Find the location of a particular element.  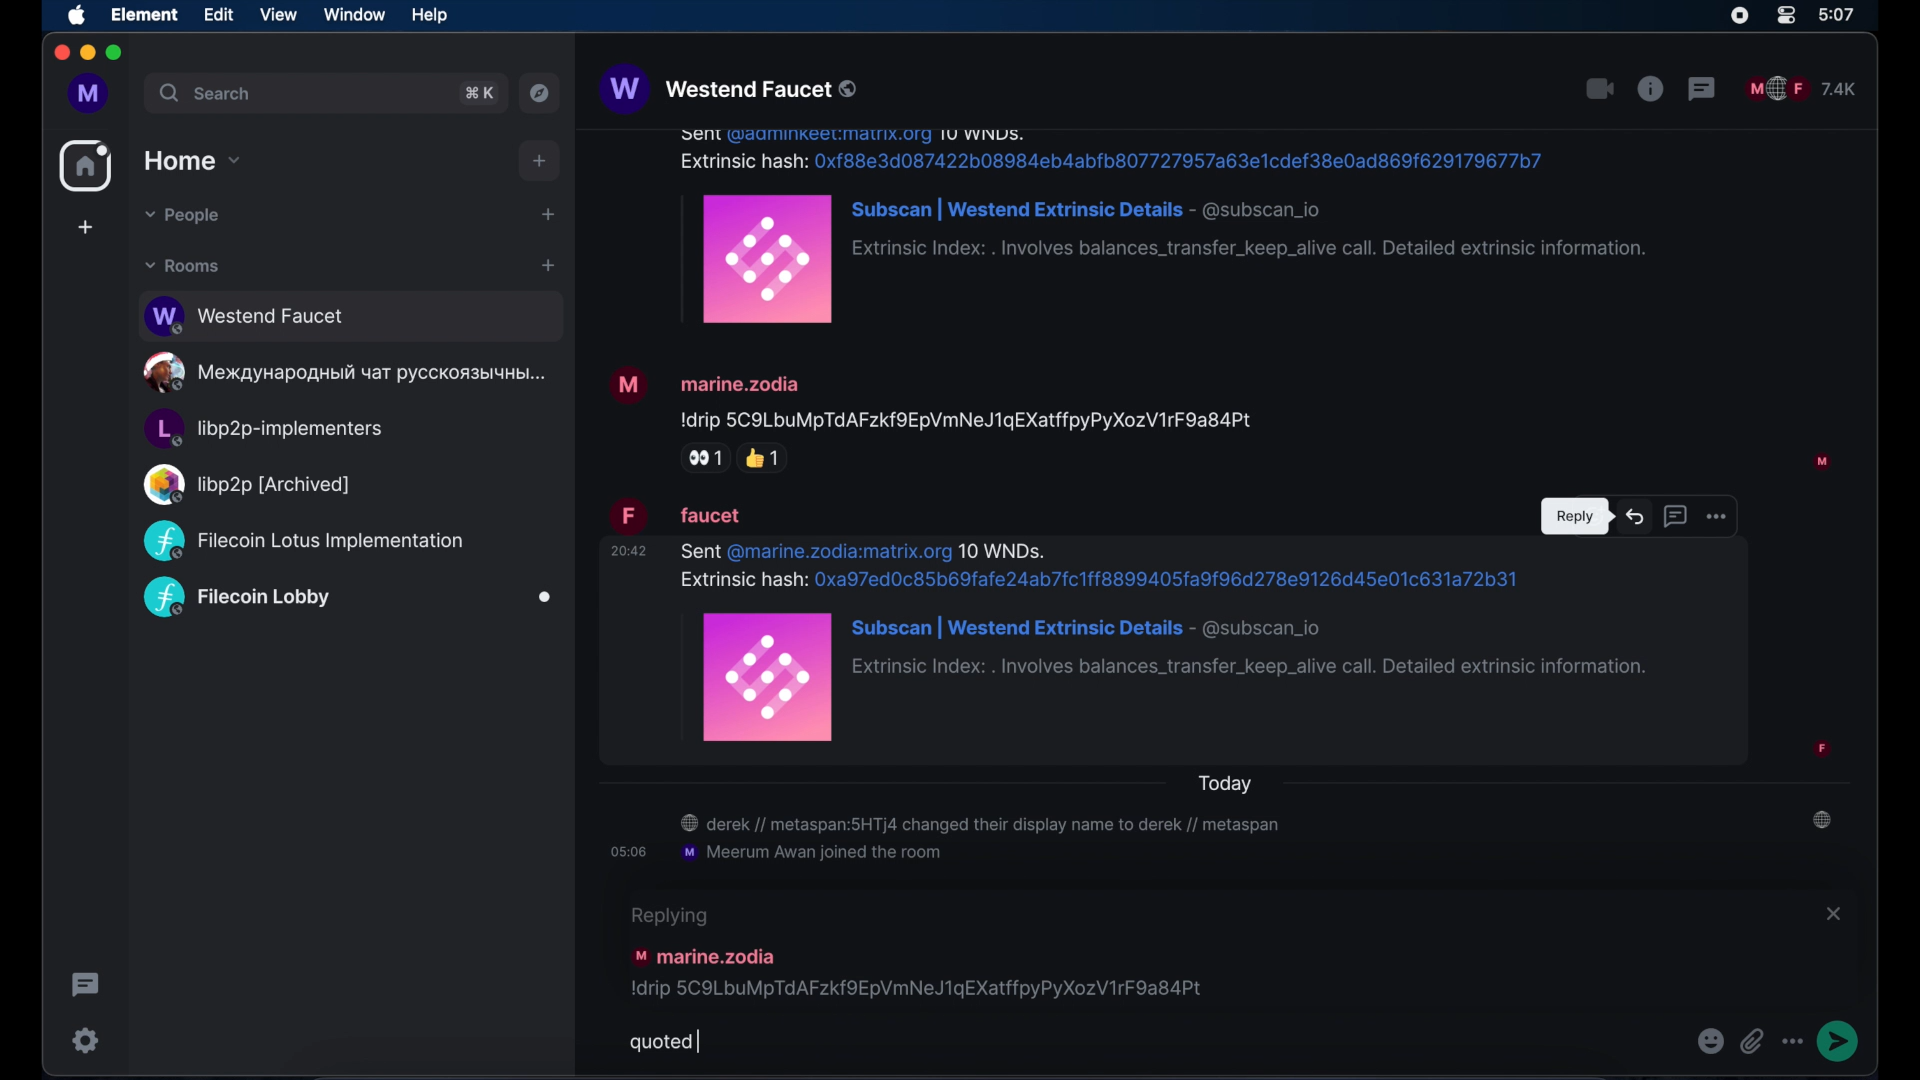

more options is located at coordinates (1795, 1042).